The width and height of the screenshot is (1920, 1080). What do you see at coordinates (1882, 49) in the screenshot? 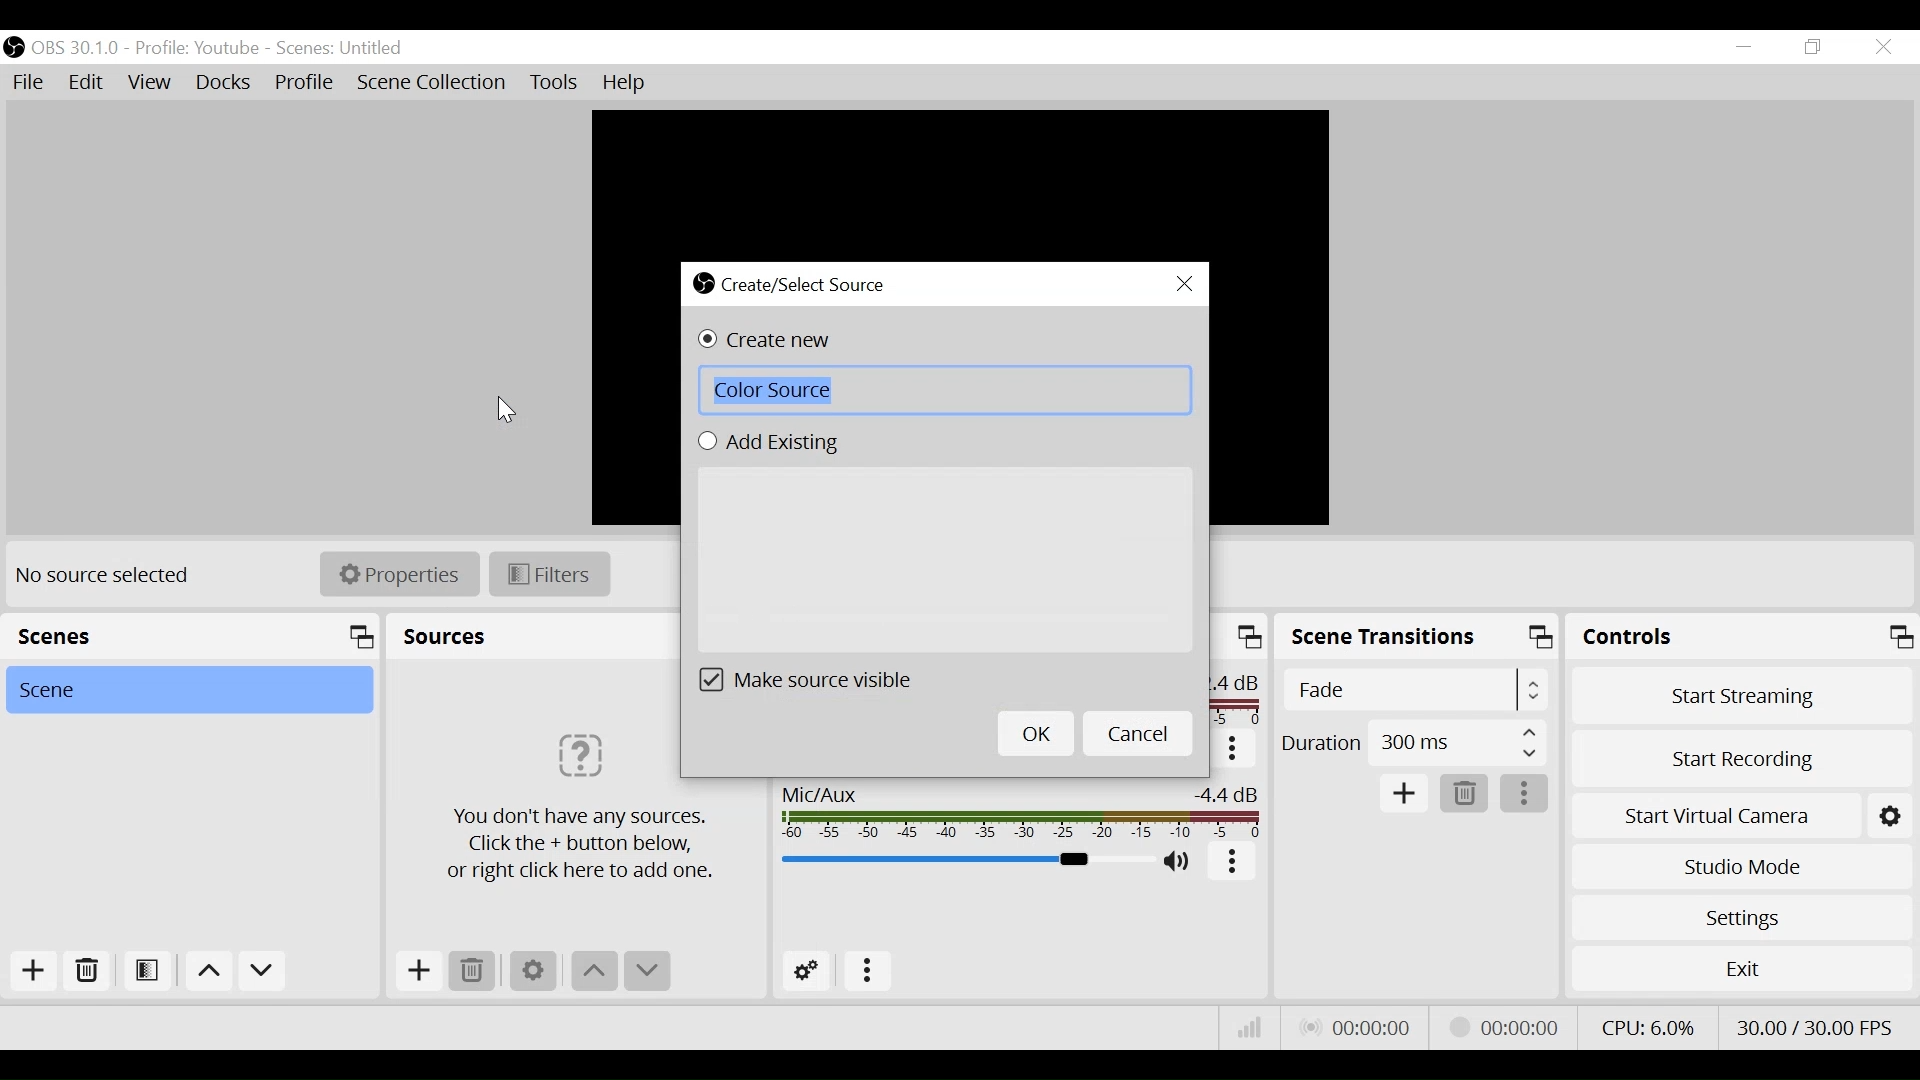
I see `Close` at bounding box center [1882, 49].